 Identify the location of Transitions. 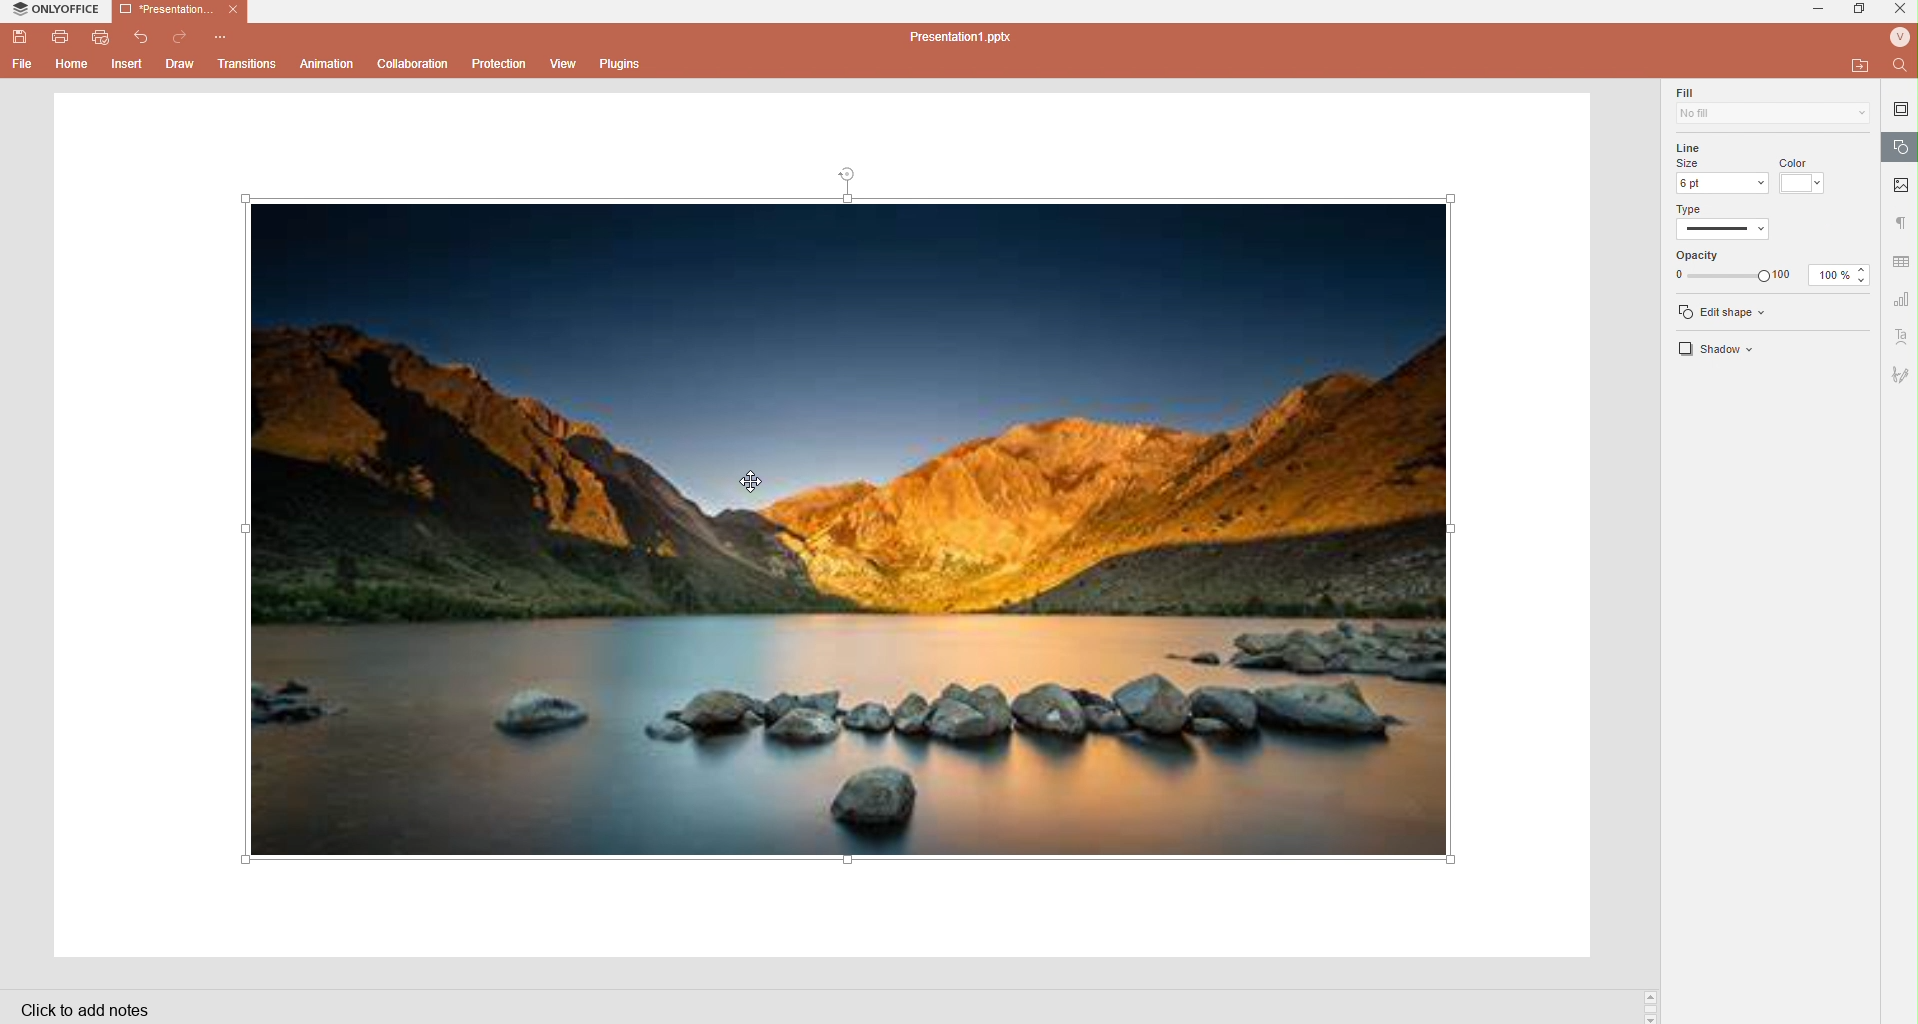
(247, 63).